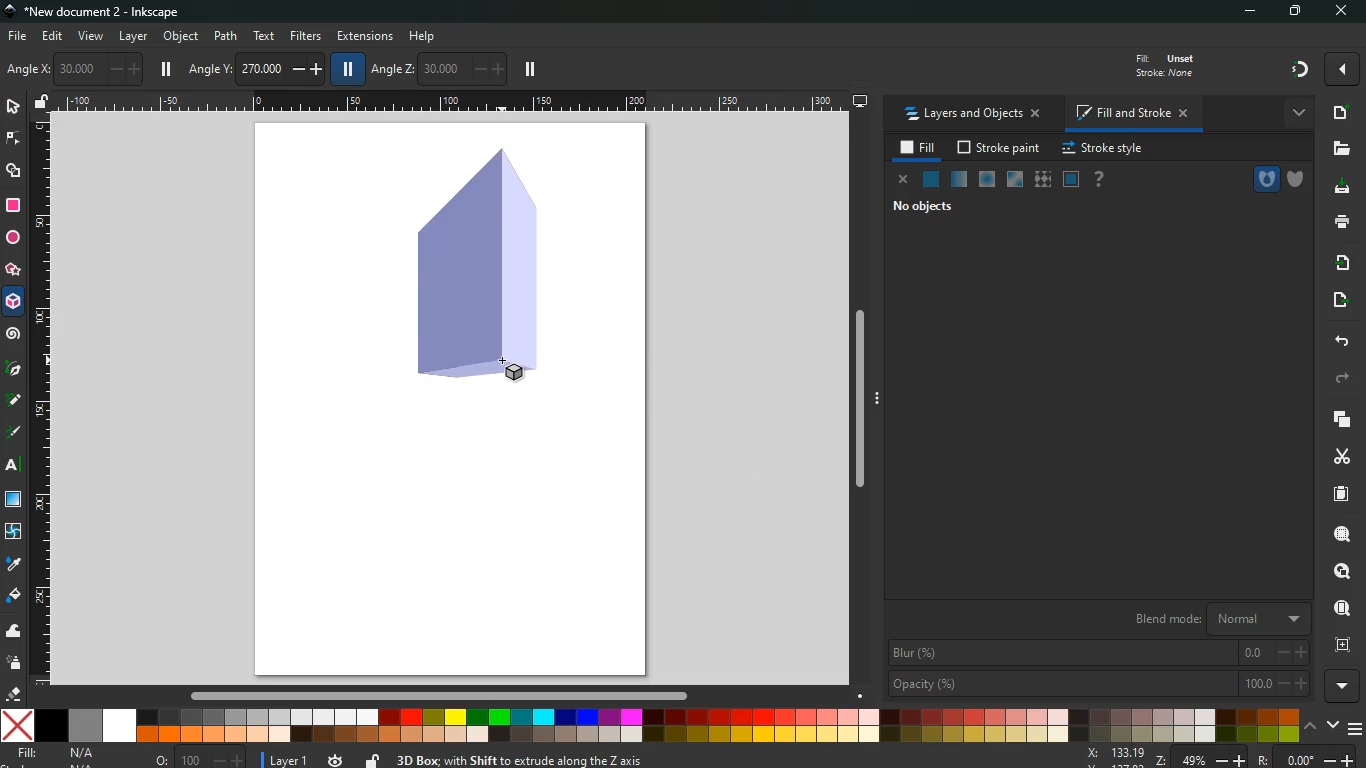 The image size is (1366, 768). I want to click on receive, so click(1337, 262).